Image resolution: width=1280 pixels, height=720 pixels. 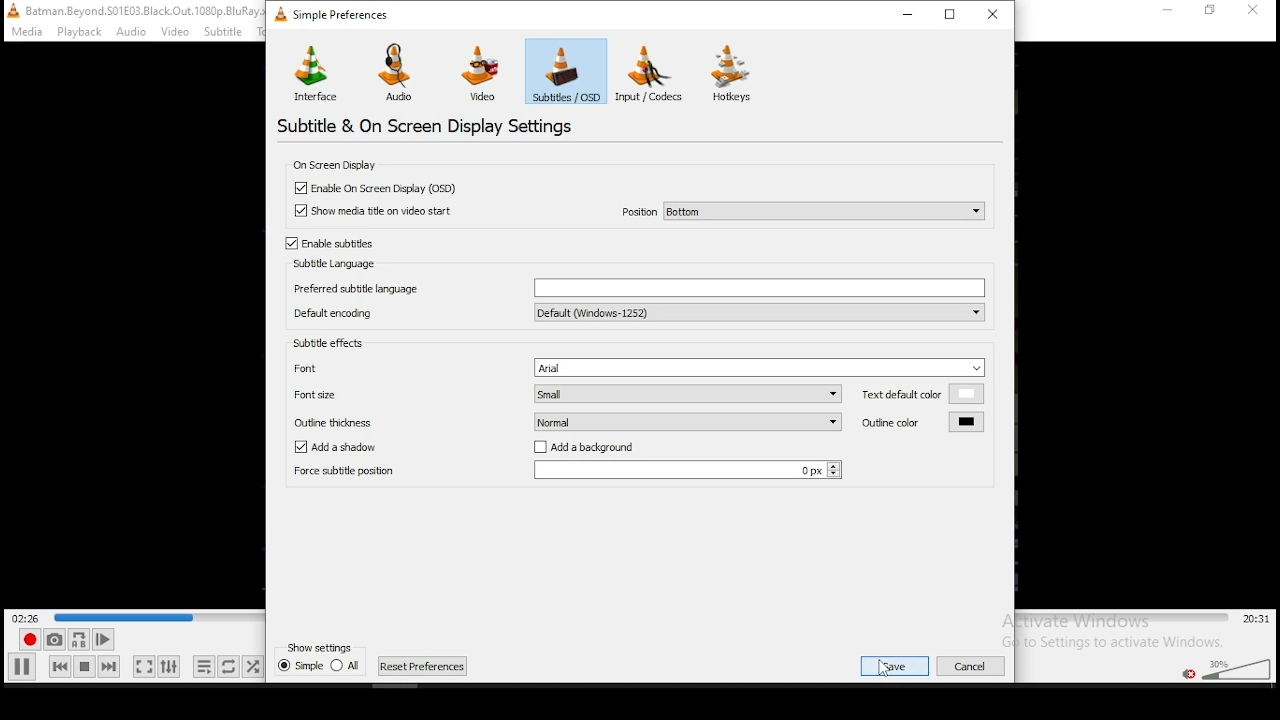 I want to click on , so click(x=1167, y=14).